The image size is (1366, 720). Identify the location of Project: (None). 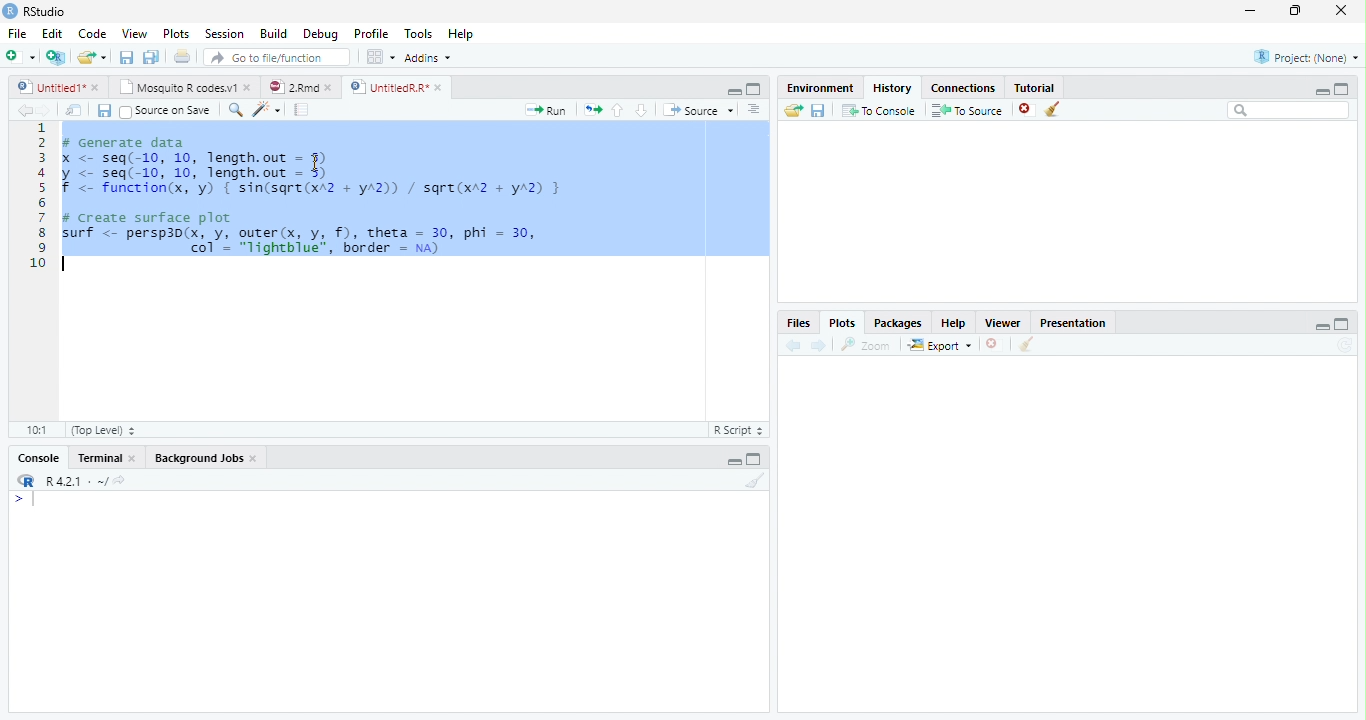
(1306, 57).